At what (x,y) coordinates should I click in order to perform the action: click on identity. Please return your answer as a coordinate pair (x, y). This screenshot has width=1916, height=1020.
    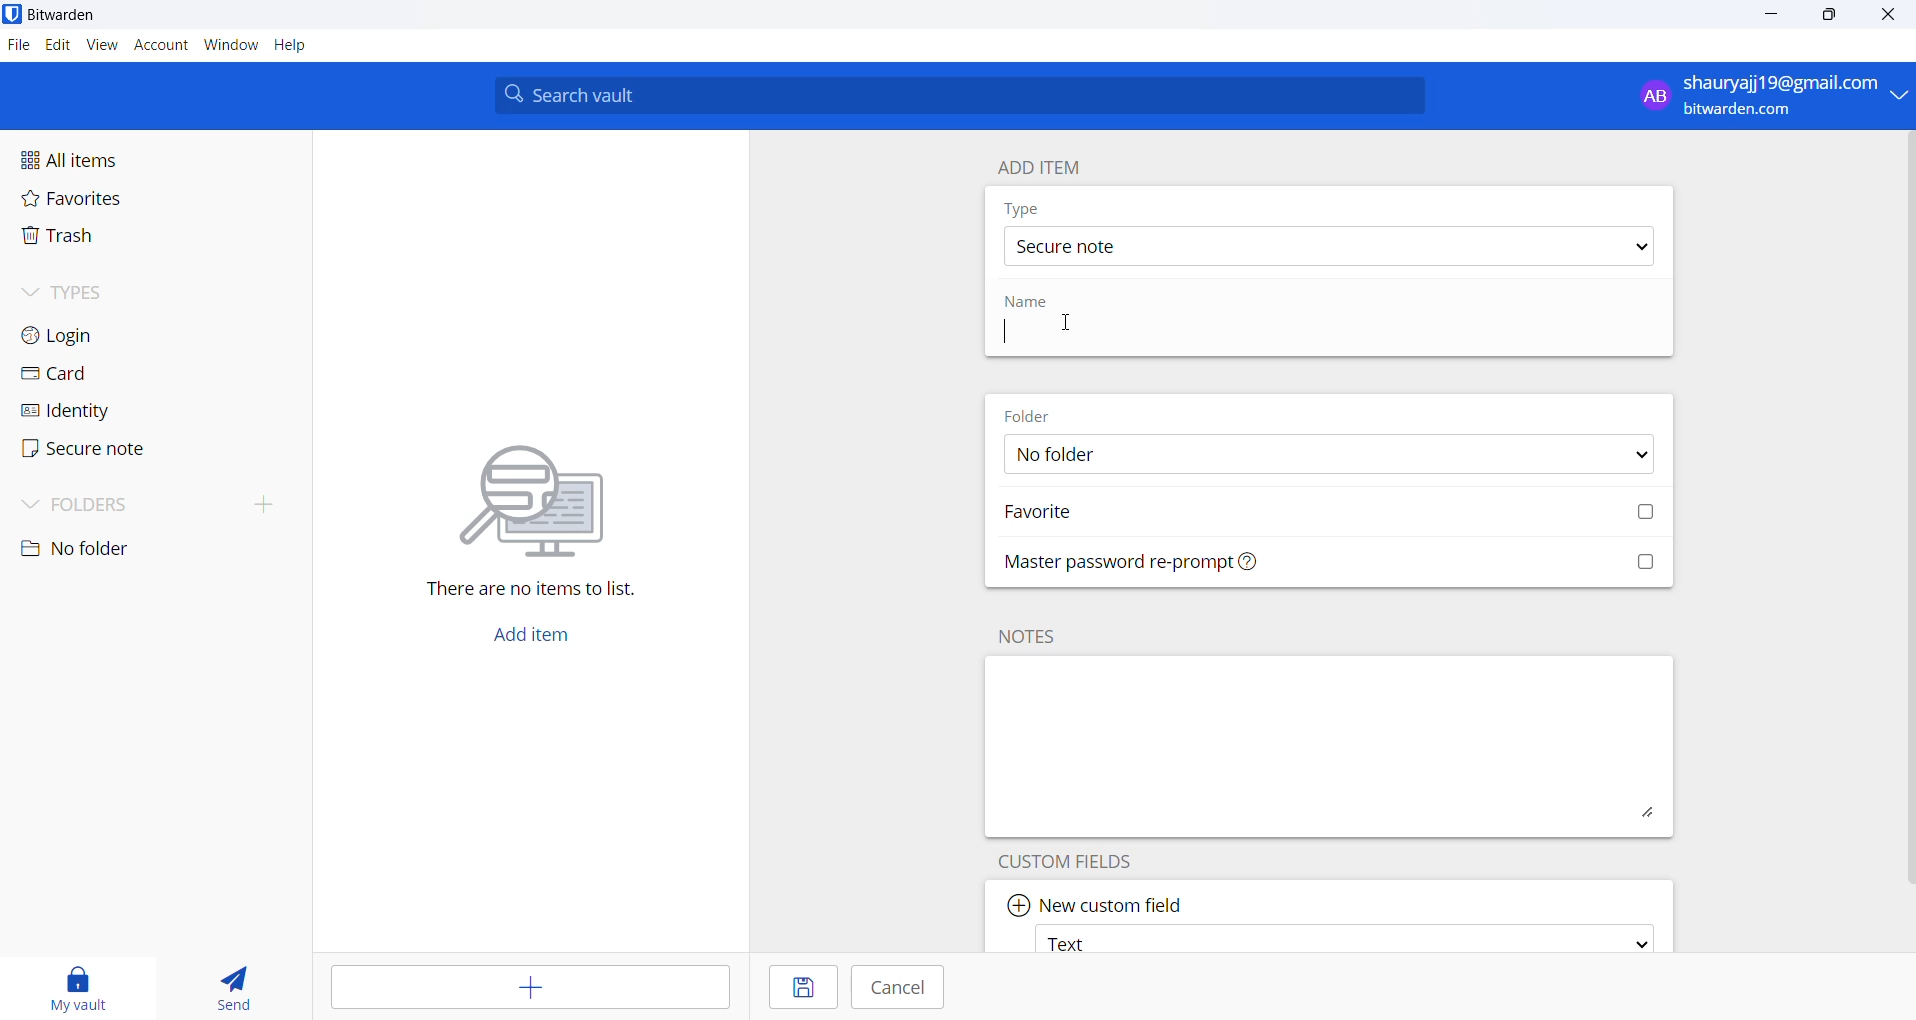
    Looking at the image, I should click on (108, 411).